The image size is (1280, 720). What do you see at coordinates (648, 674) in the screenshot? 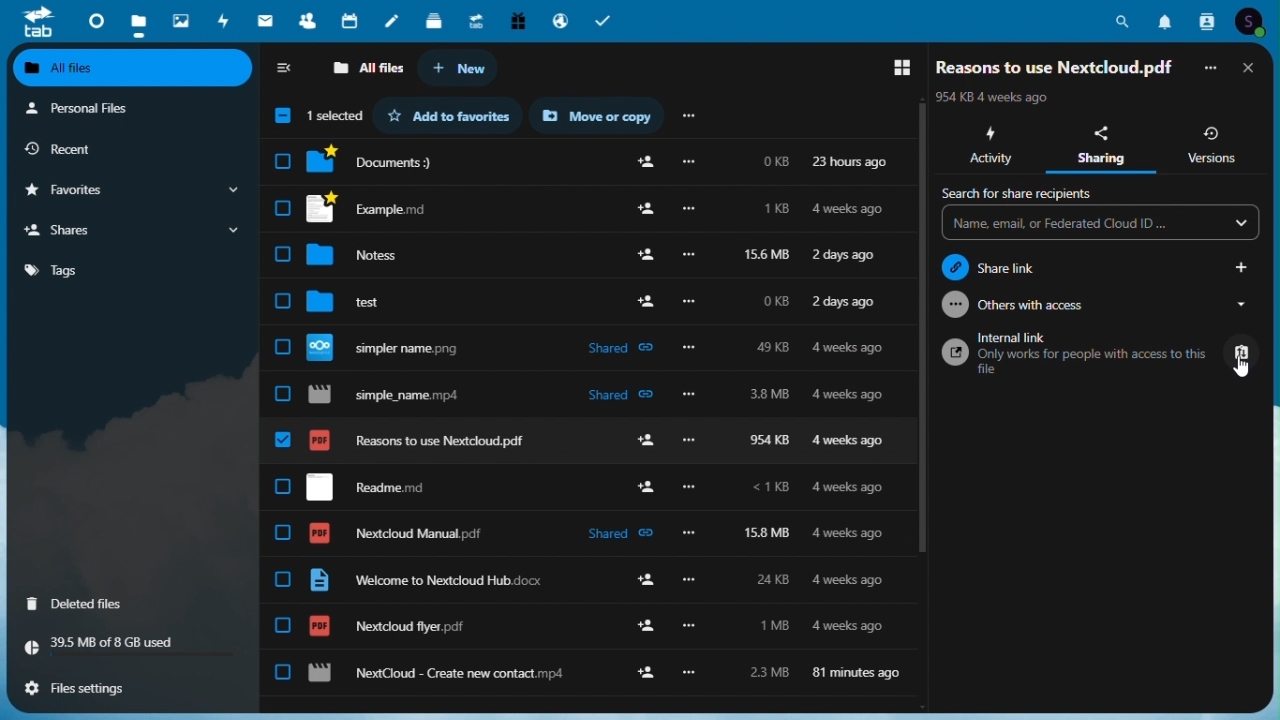
I see ` add user` at bounding box center [648, 674].